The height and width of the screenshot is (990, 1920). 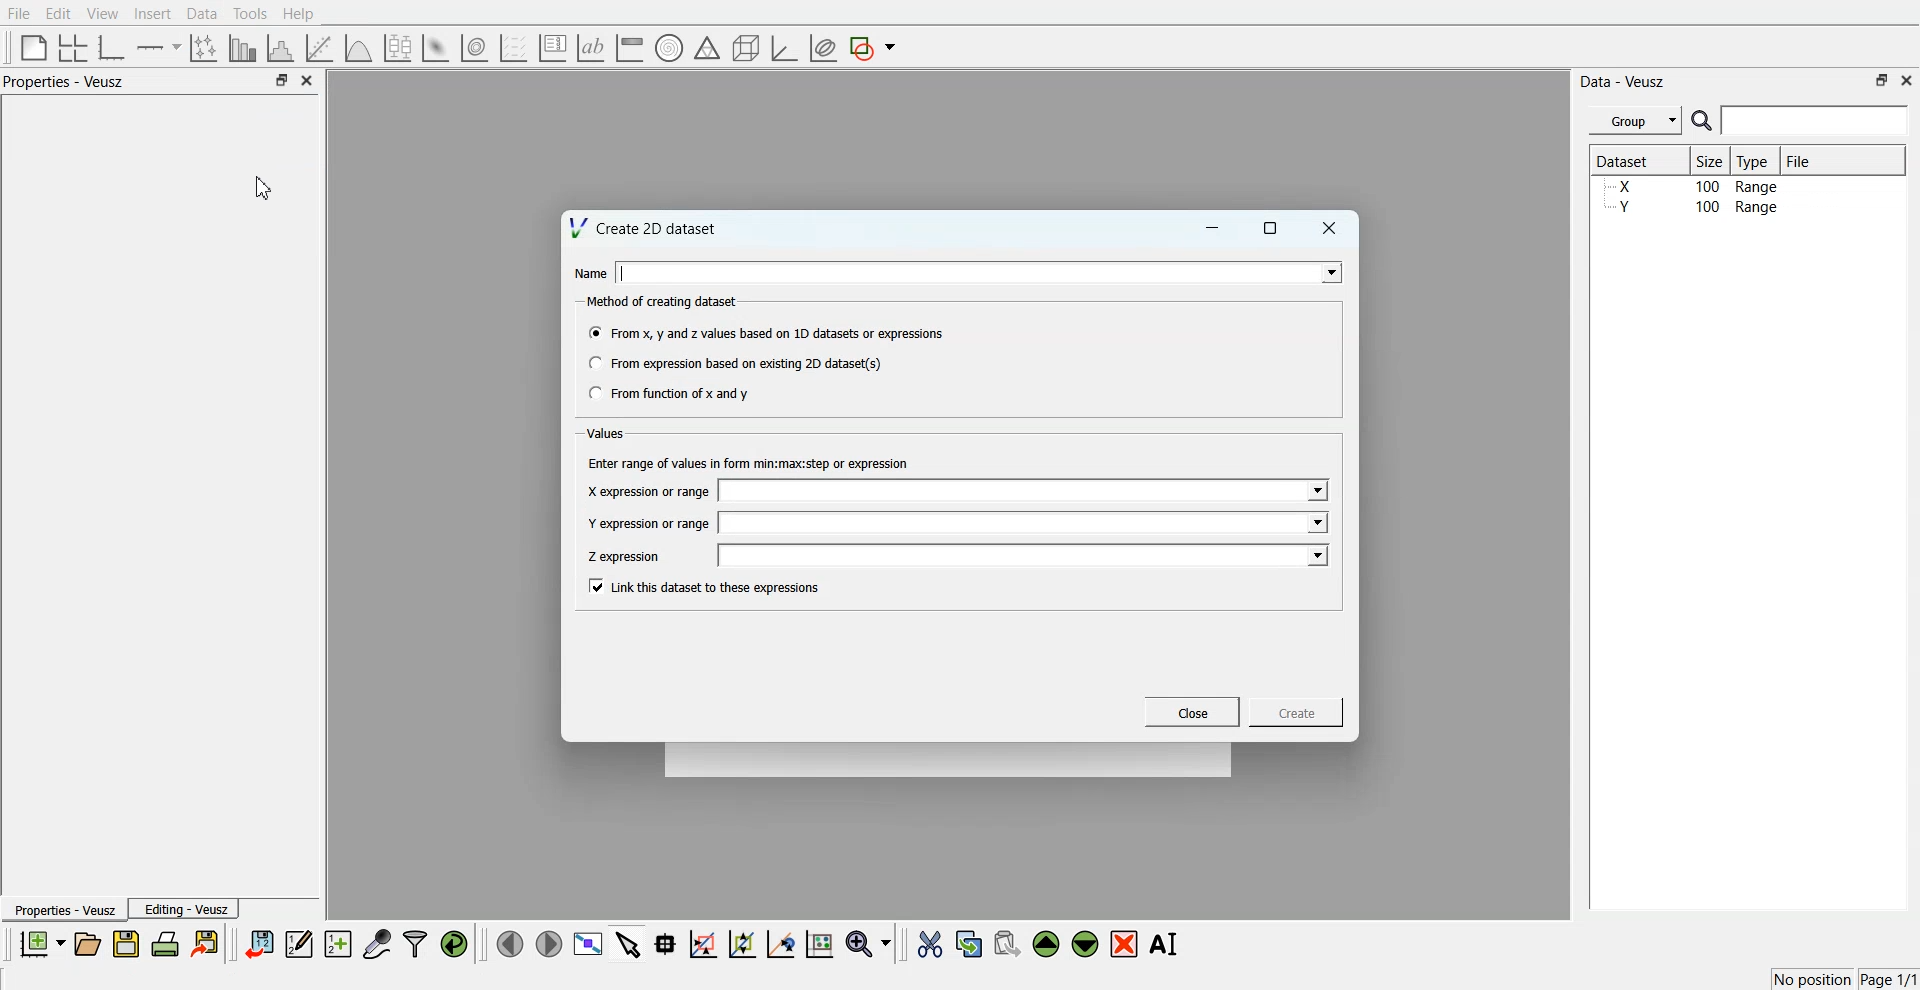 What do you see at coordinates (749, 462) in the screenshot?
I see `~~ Enter range of values in form min:max:step or expression` at bounding box center [749, 462].